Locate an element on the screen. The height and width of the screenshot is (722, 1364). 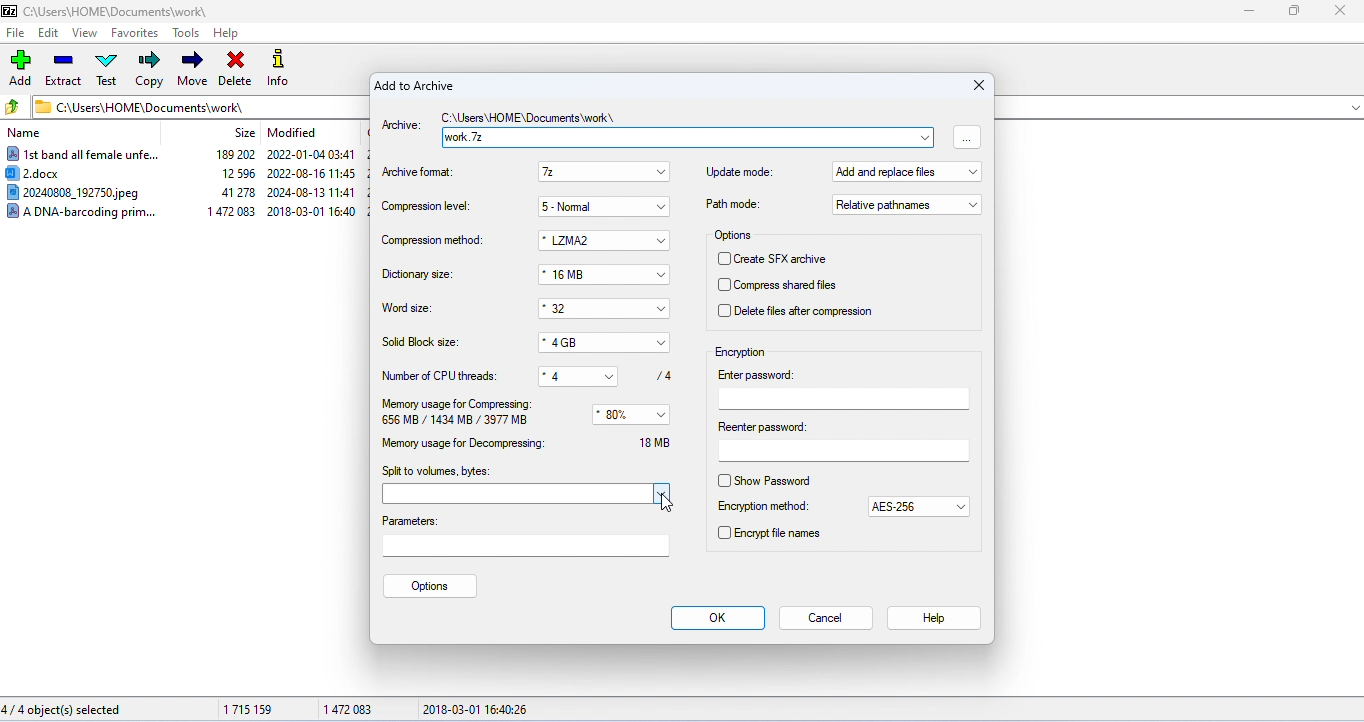
enter password is located at coordinates (845, 389).